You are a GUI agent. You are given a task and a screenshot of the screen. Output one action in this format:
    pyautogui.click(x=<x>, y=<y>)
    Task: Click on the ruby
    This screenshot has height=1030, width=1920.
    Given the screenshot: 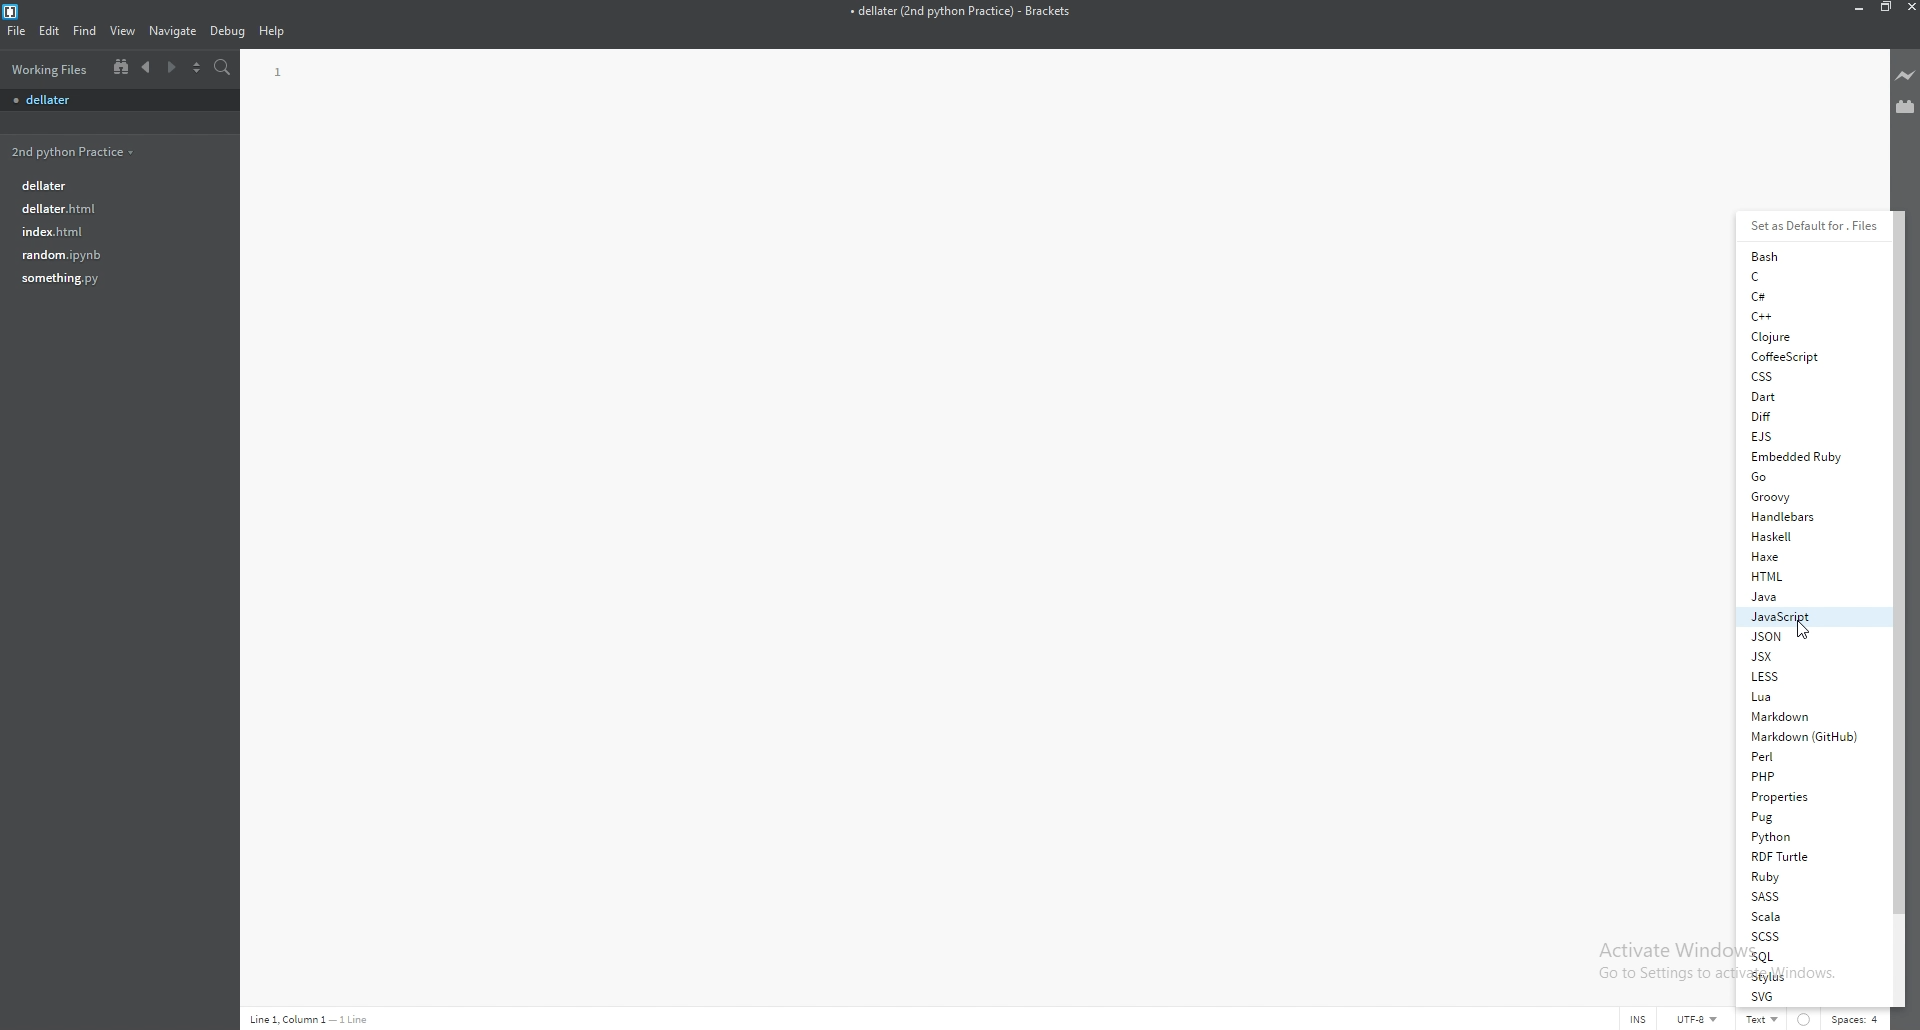 What is the action you would take?
    pyautogui.click(x=1804, y=877)
    